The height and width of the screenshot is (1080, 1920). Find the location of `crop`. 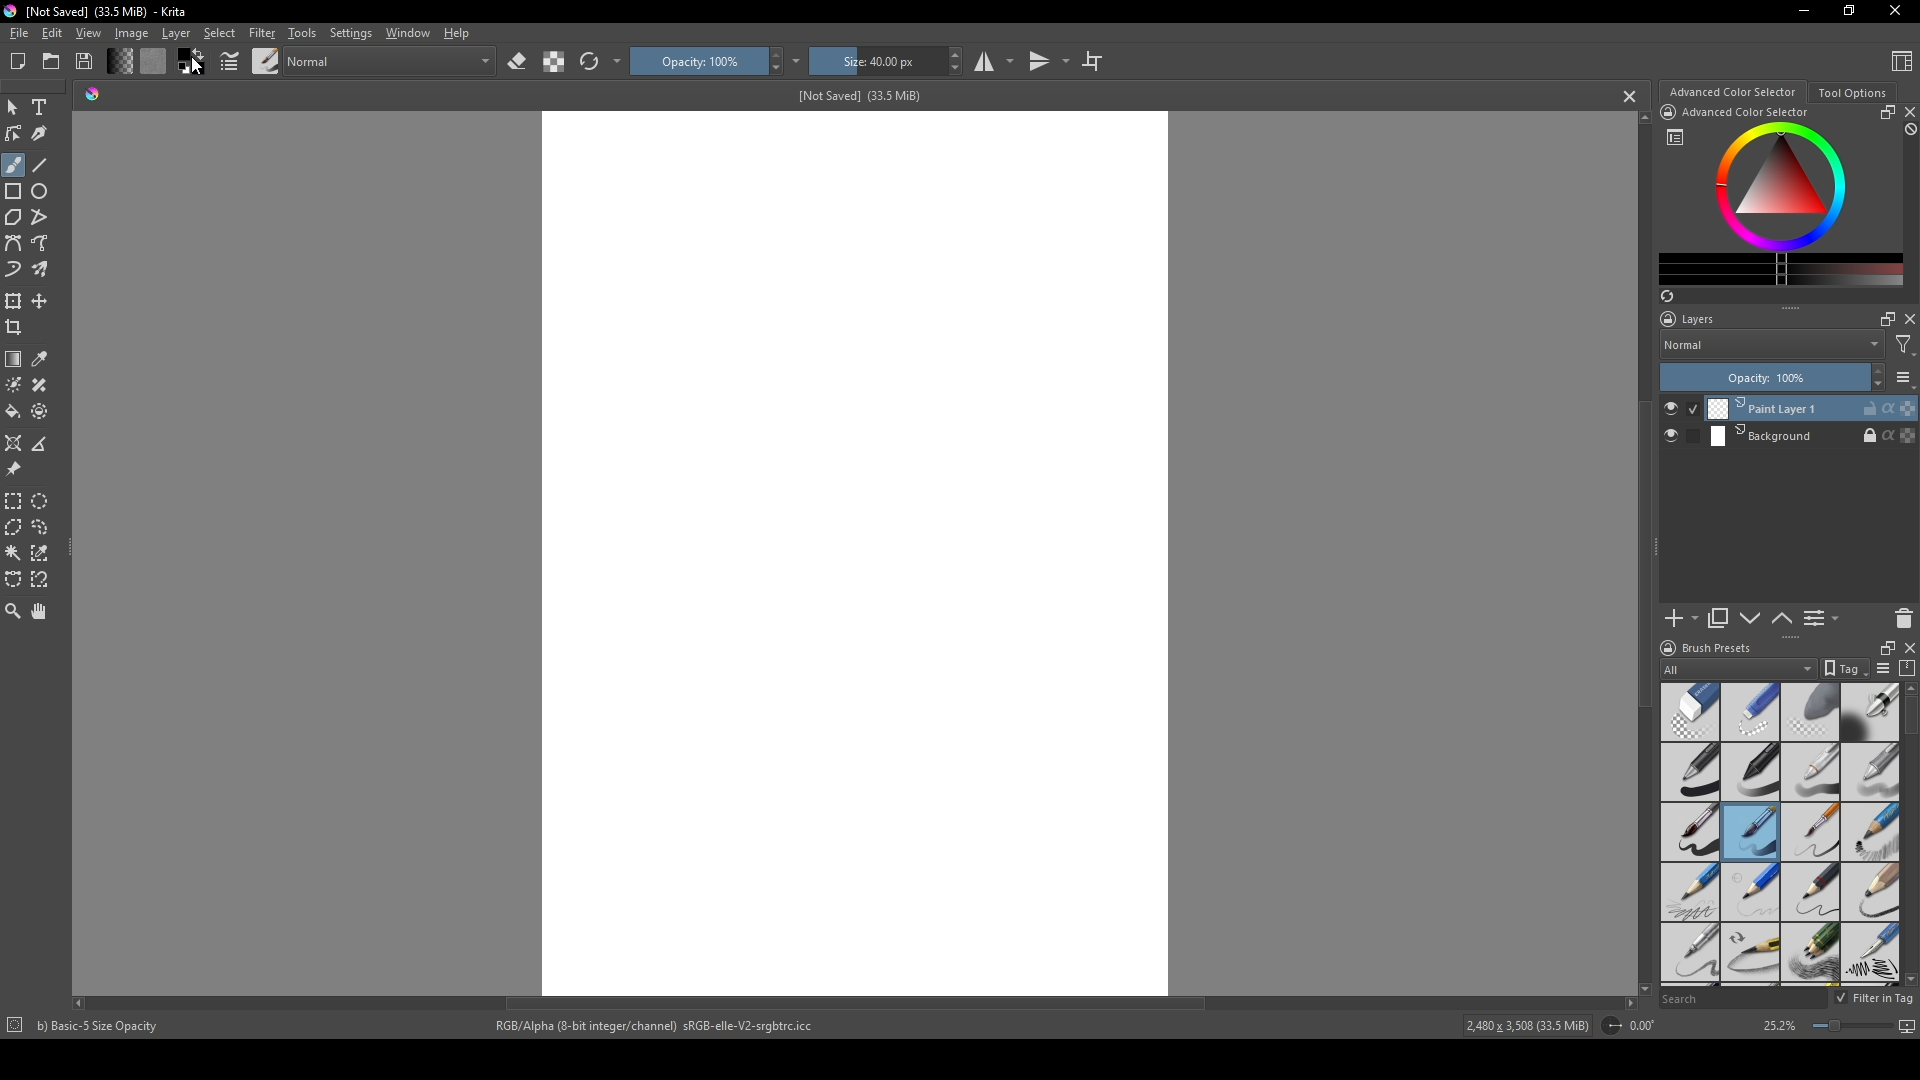

crop is located at coordinates (1092, 60).